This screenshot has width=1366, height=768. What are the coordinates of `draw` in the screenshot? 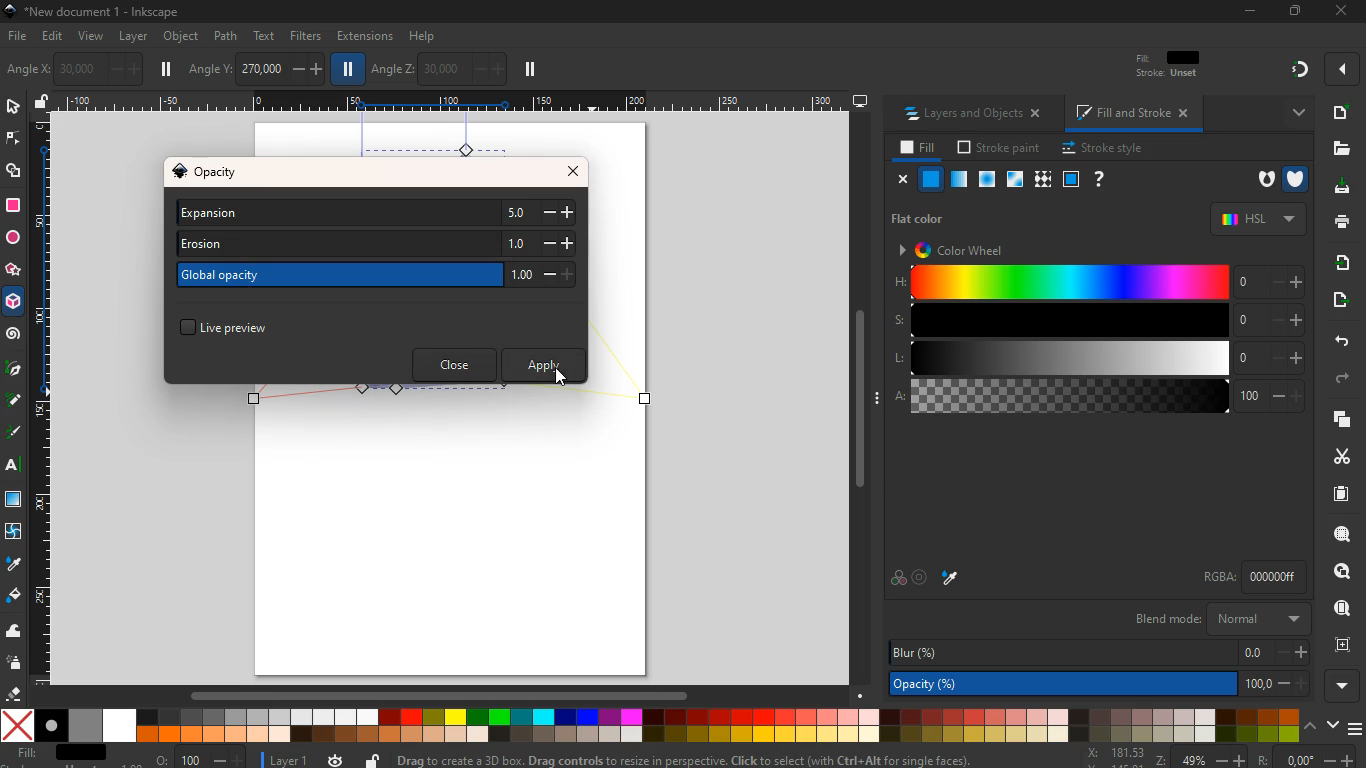 It's located at (14, 436).